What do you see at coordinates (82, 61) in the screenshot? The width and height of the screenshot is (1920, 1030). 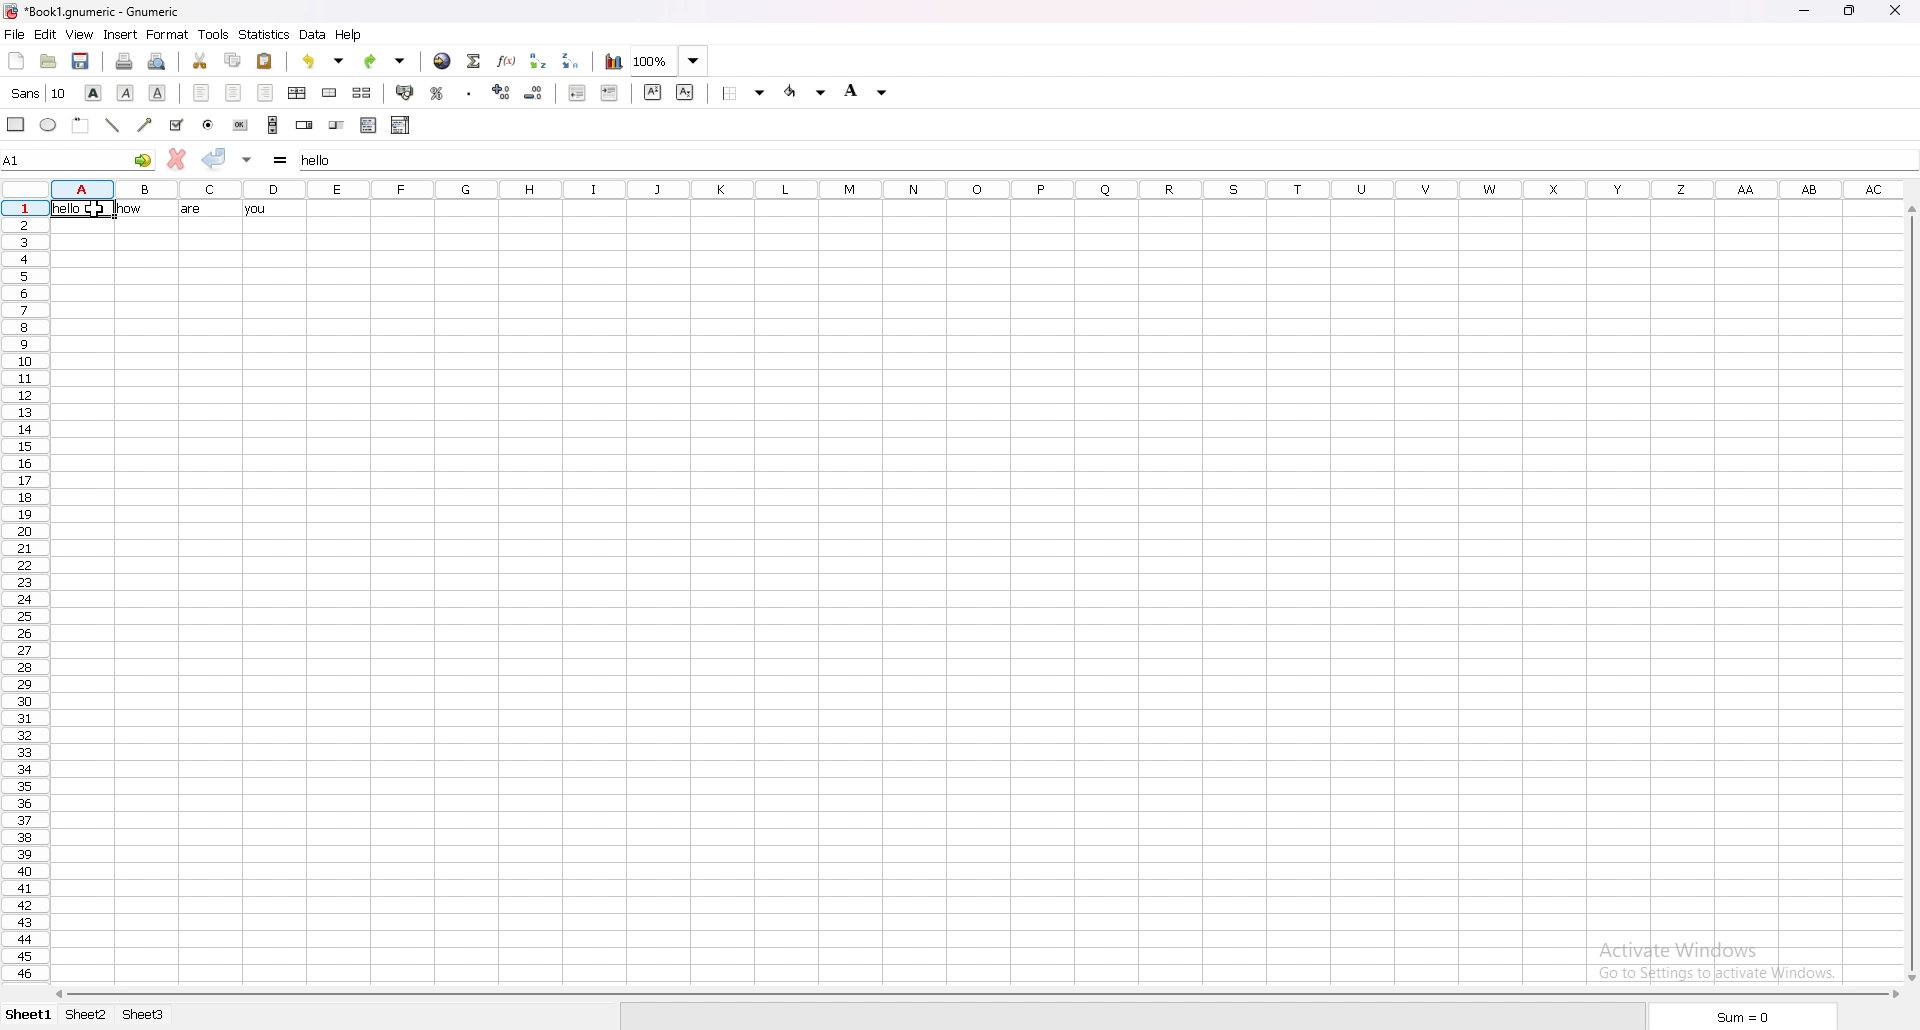 I see `save` at bounding box center [82, 61].